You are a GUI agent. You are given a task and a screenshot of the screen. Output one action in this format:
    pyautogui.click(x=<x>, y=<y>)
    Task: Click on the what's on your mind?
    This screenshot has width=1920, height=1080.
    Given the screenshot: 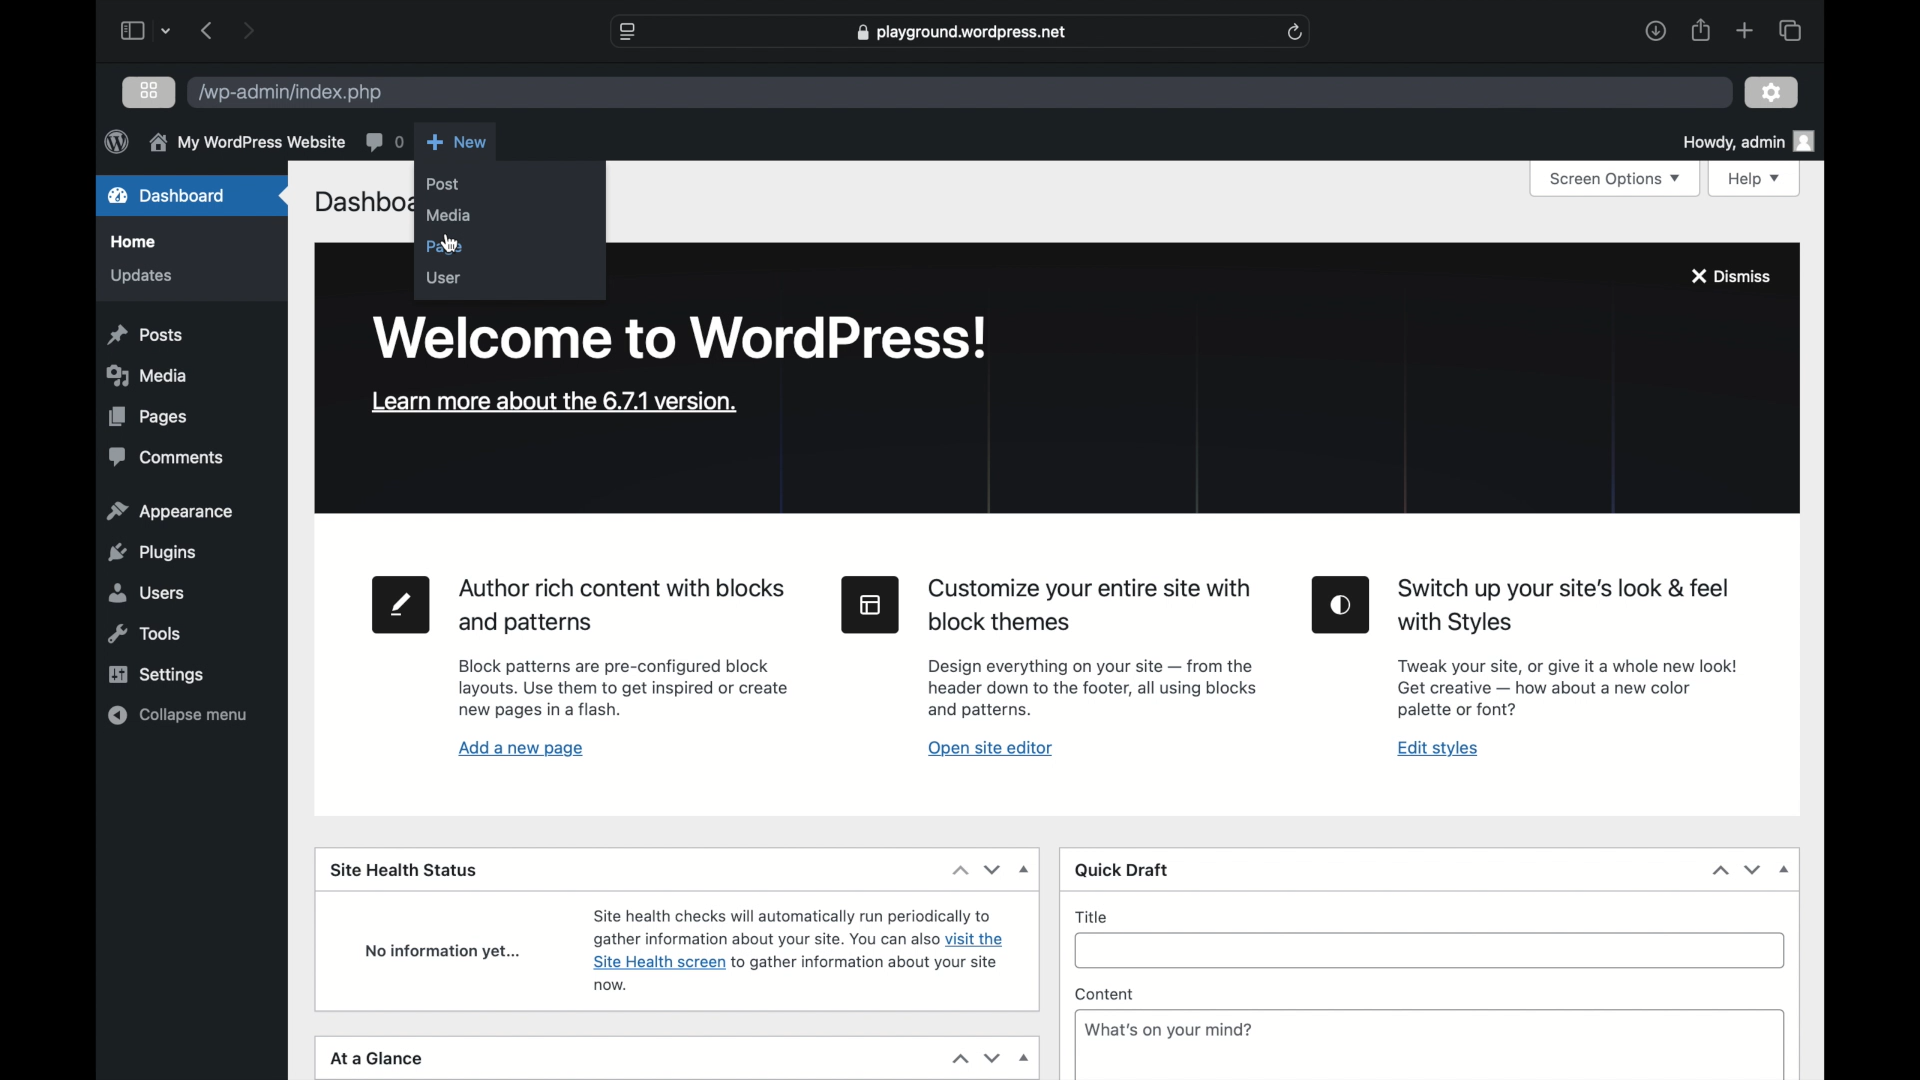 What is the action you would take?
    pyautogui.click(x=1169, y=1029)
    